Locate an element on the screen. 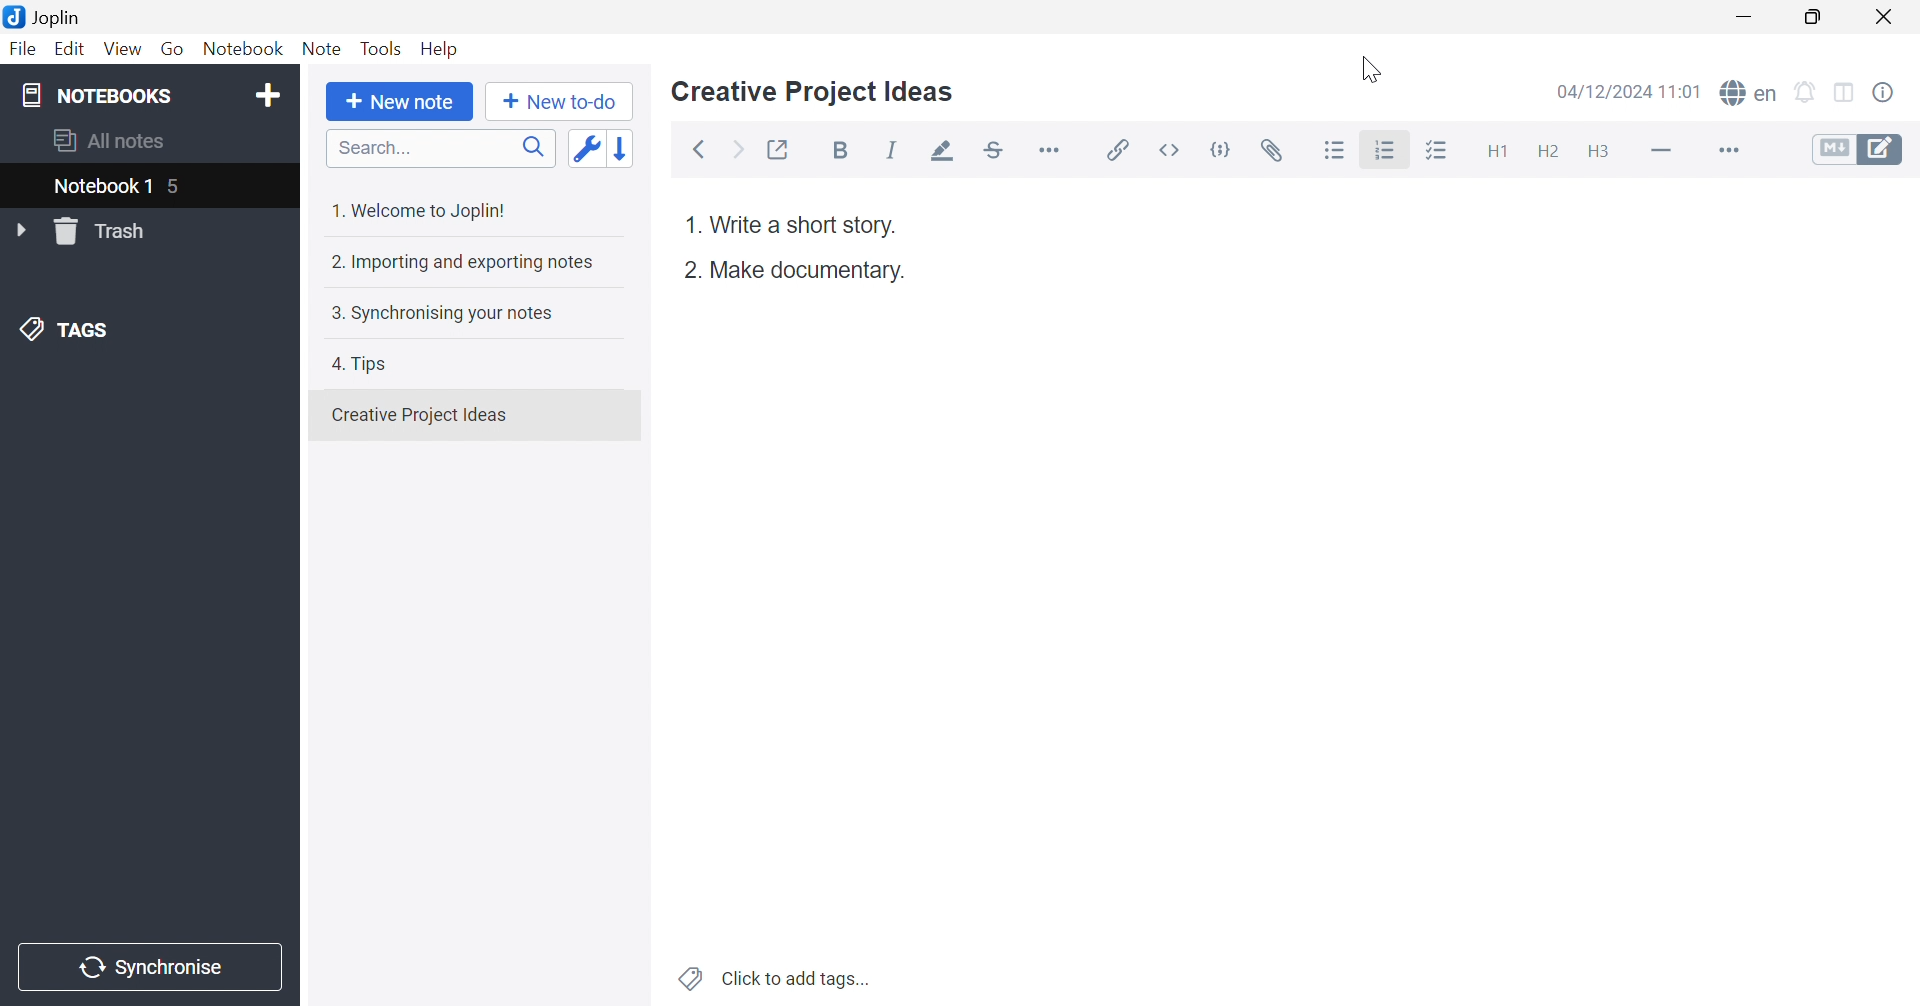 This screenshot has width=1920, height=1006. Notebook is located at coordinates (247, 52).